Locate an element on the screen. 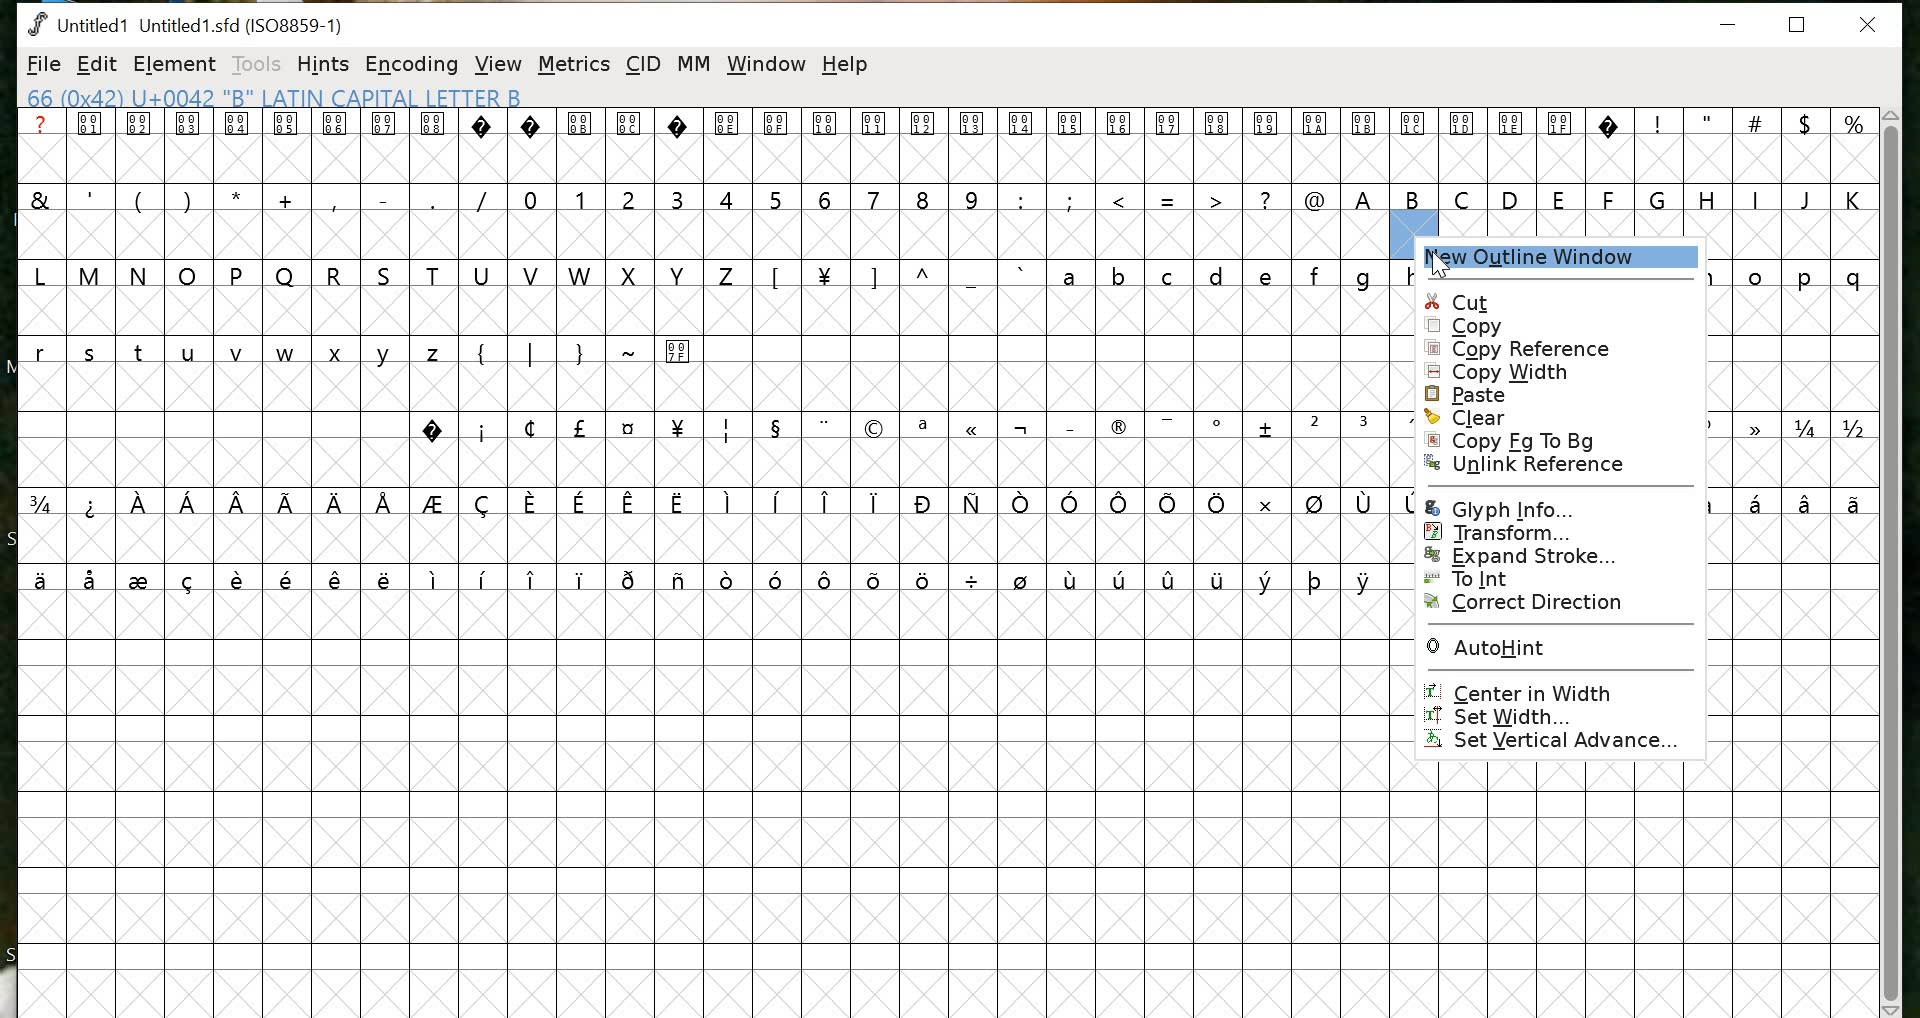 This screenshot has width=1920, height=1018. FILE is located at coordinates (42, 65).